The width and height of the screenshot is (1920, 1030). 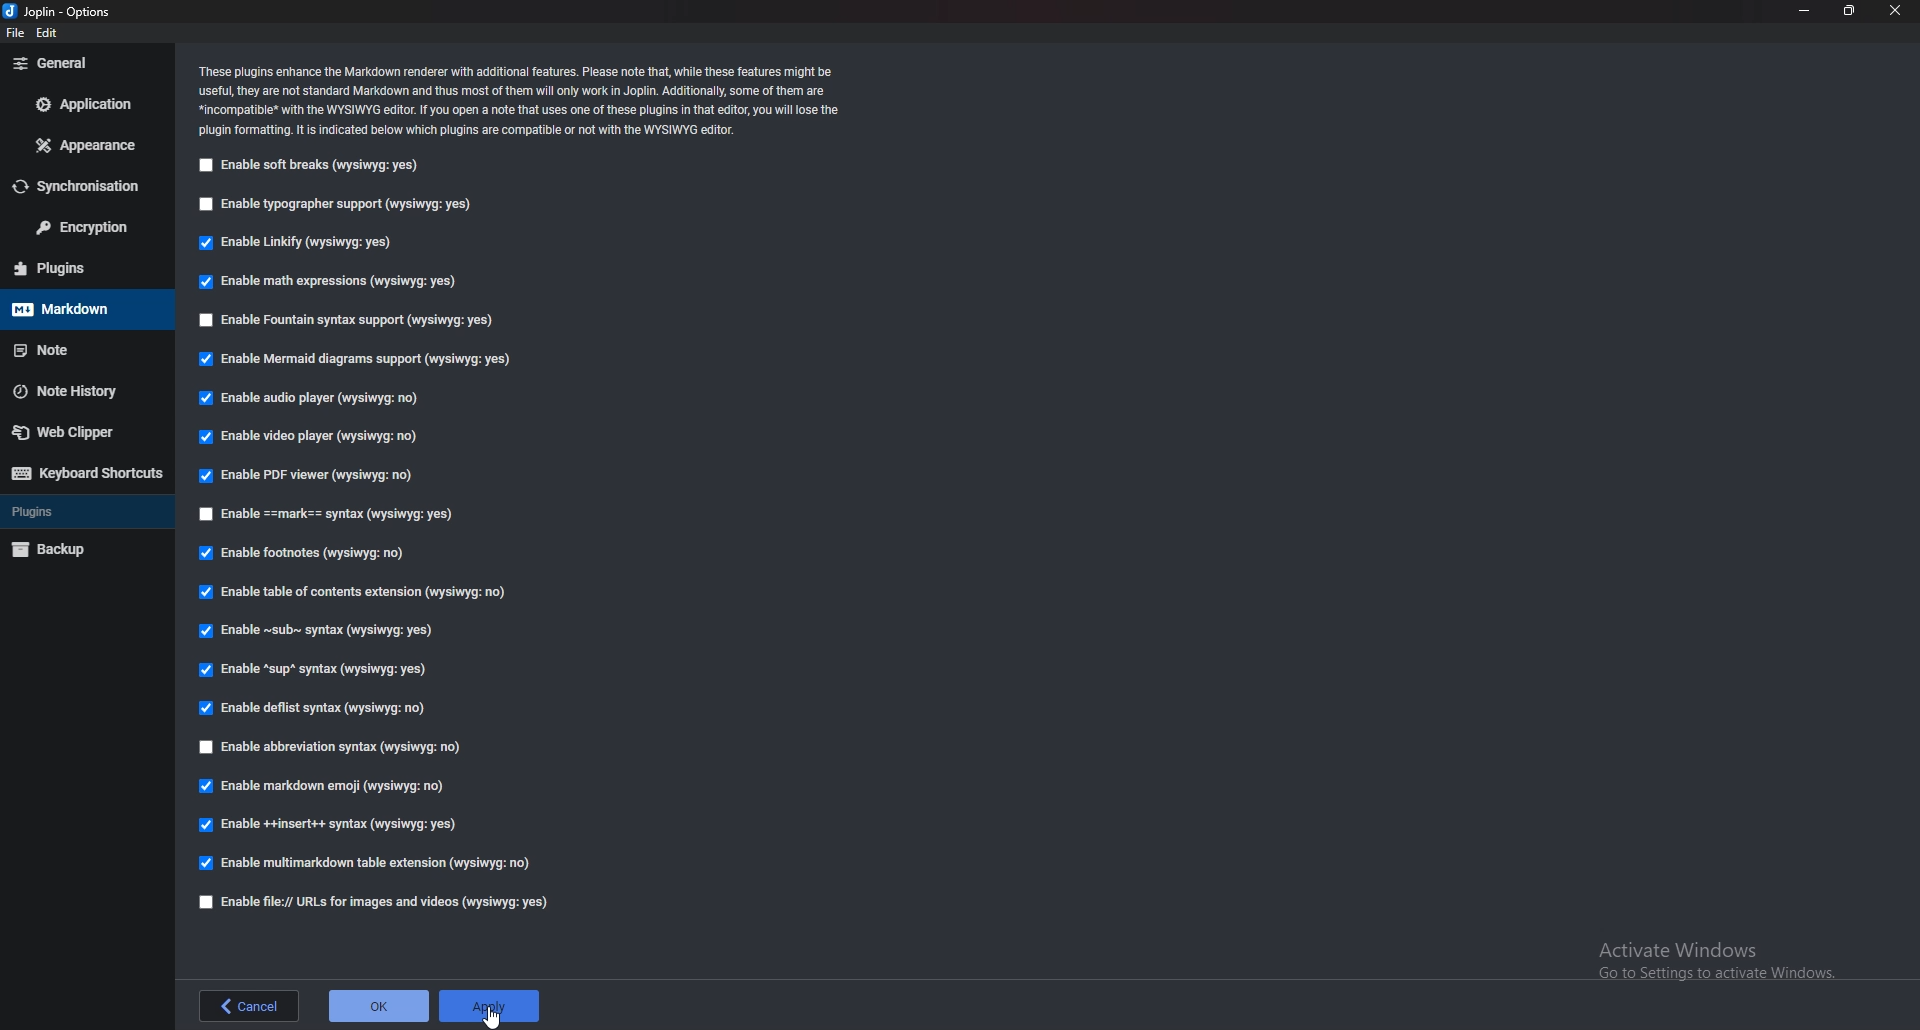 I want to click on enable mermaid diagrams support, so click(x=355, y=360).